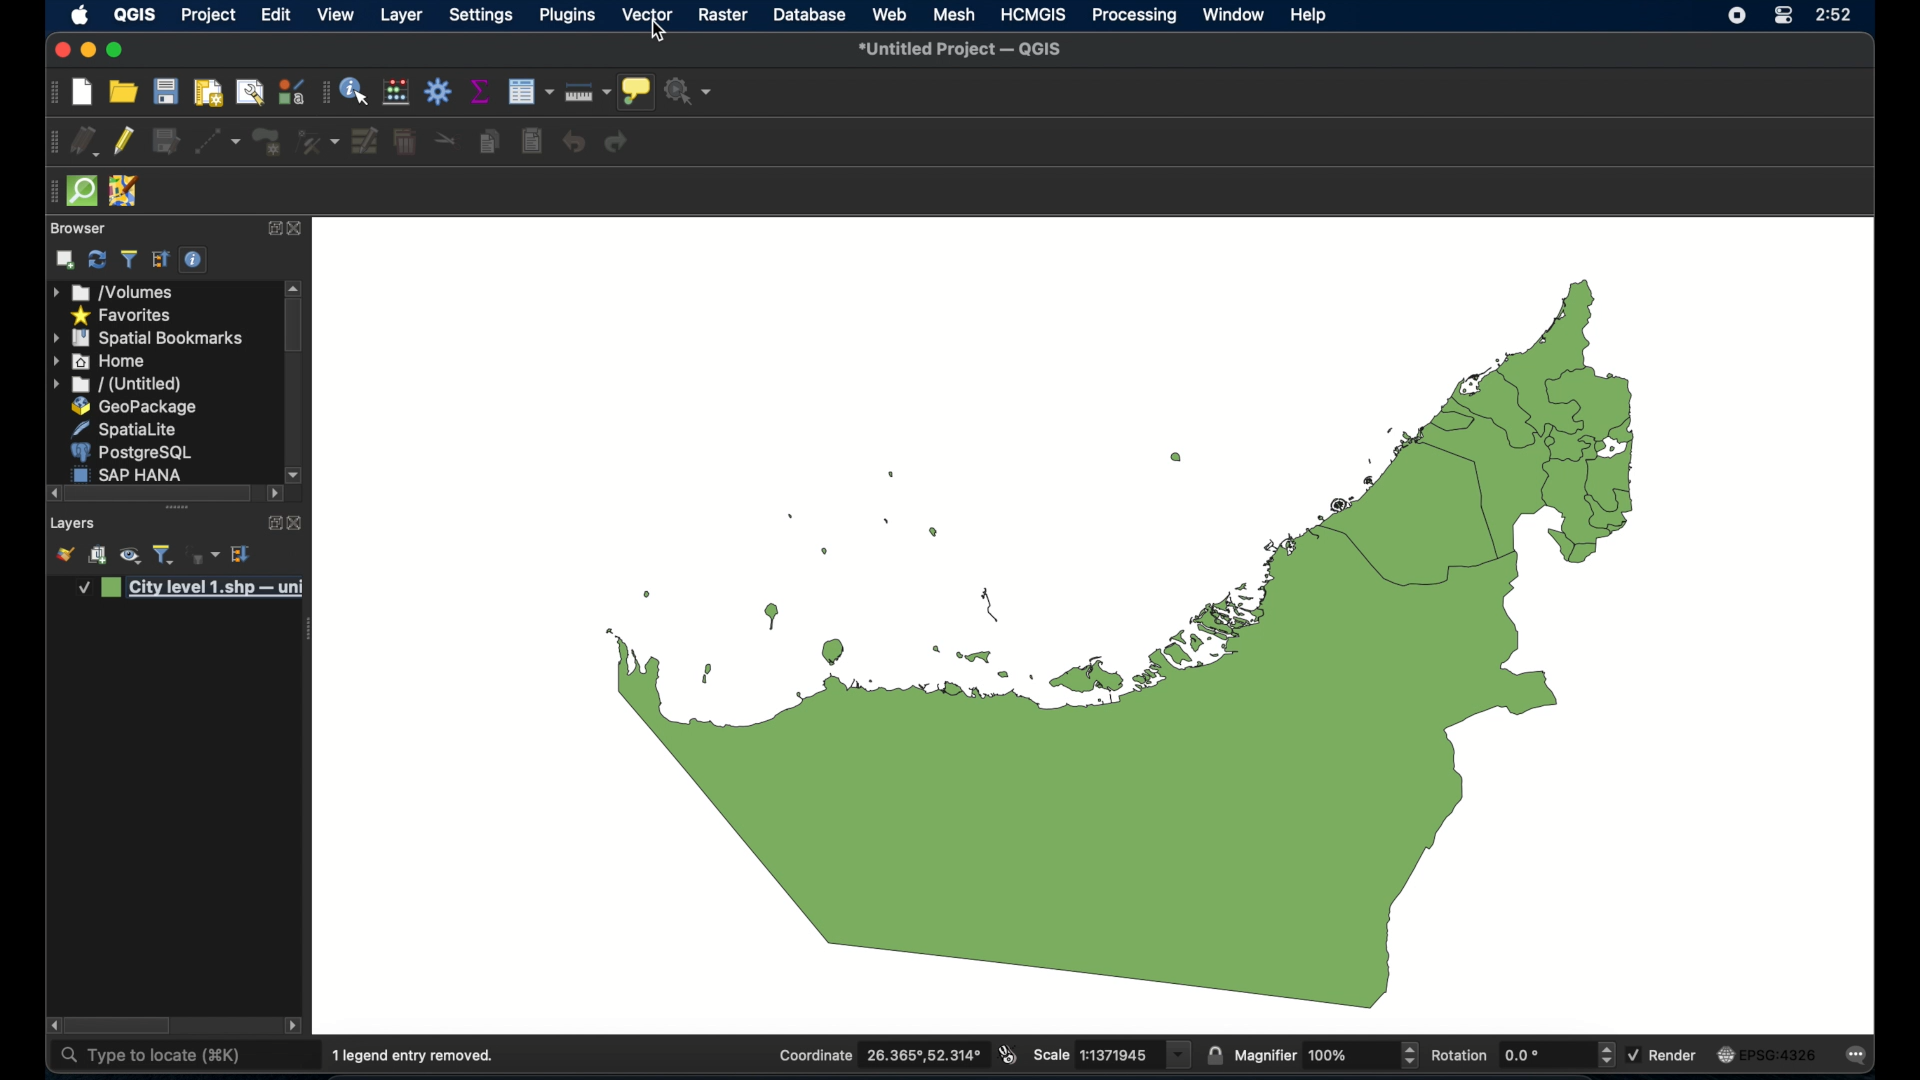 The height and width of the screenshot is (1080, 1920). Describe the element at coordinates (667, 32) in the screenshot. I see `cursor` at that location.